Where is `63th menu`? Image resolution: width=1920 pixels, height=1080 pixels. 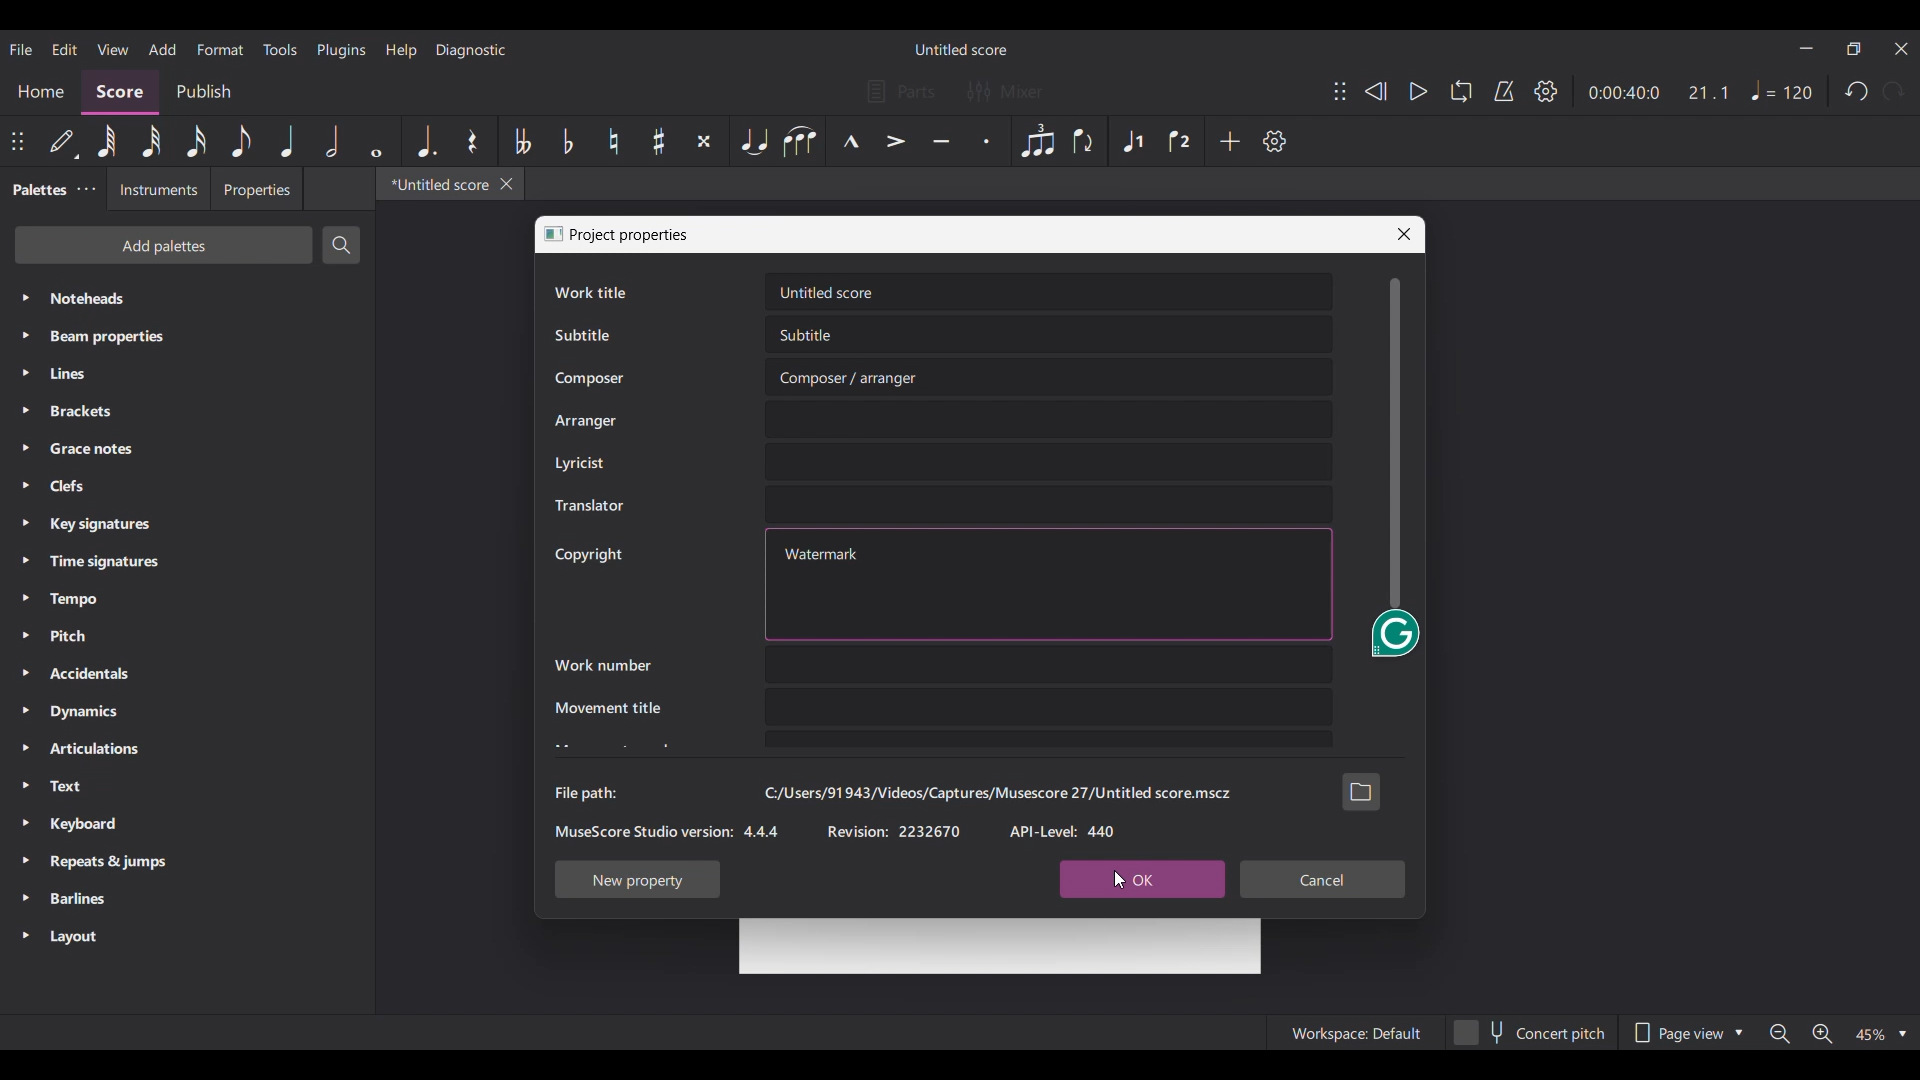
63th menu is located at coordinates (107, 141).